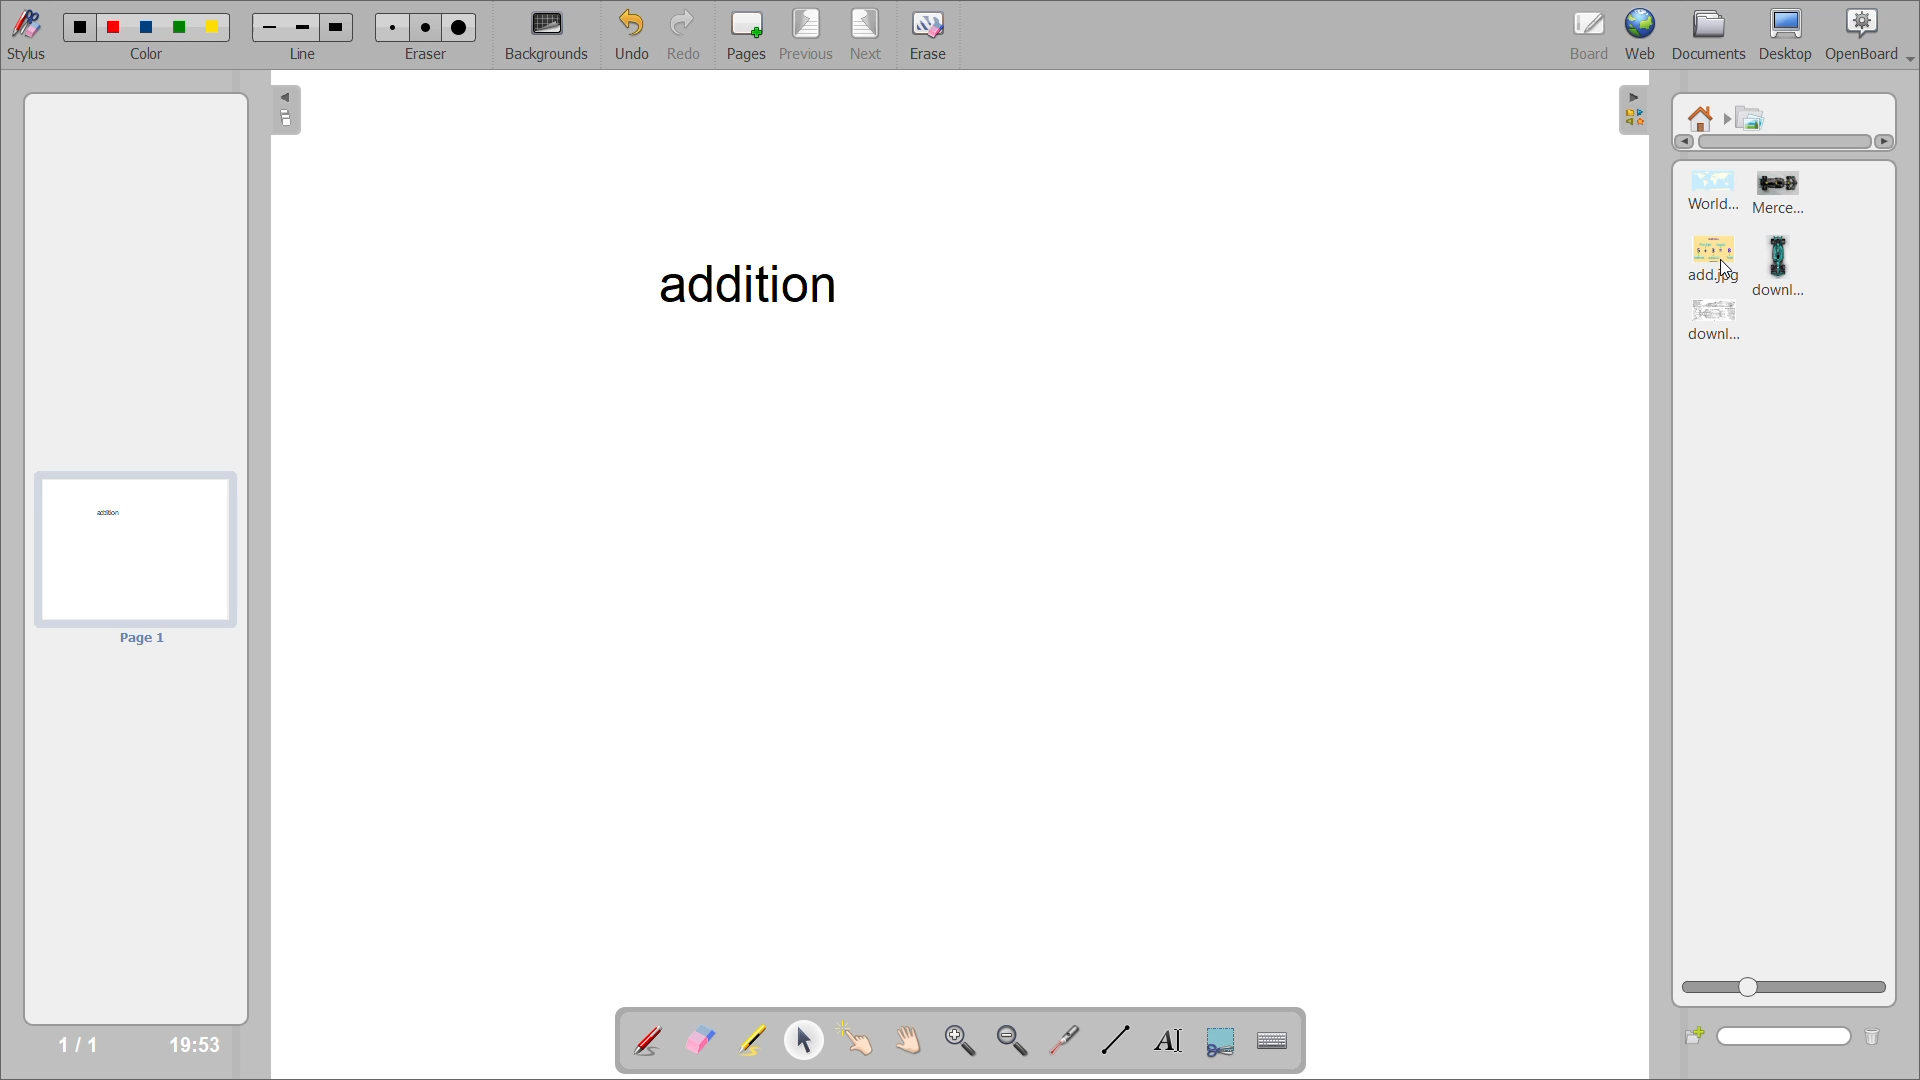 This screenshot has width=1920, height=1080. What do you see at coordinates (1723, 272) in the screenshot?
I see `mouse down` at bounding box center [1723, 272].